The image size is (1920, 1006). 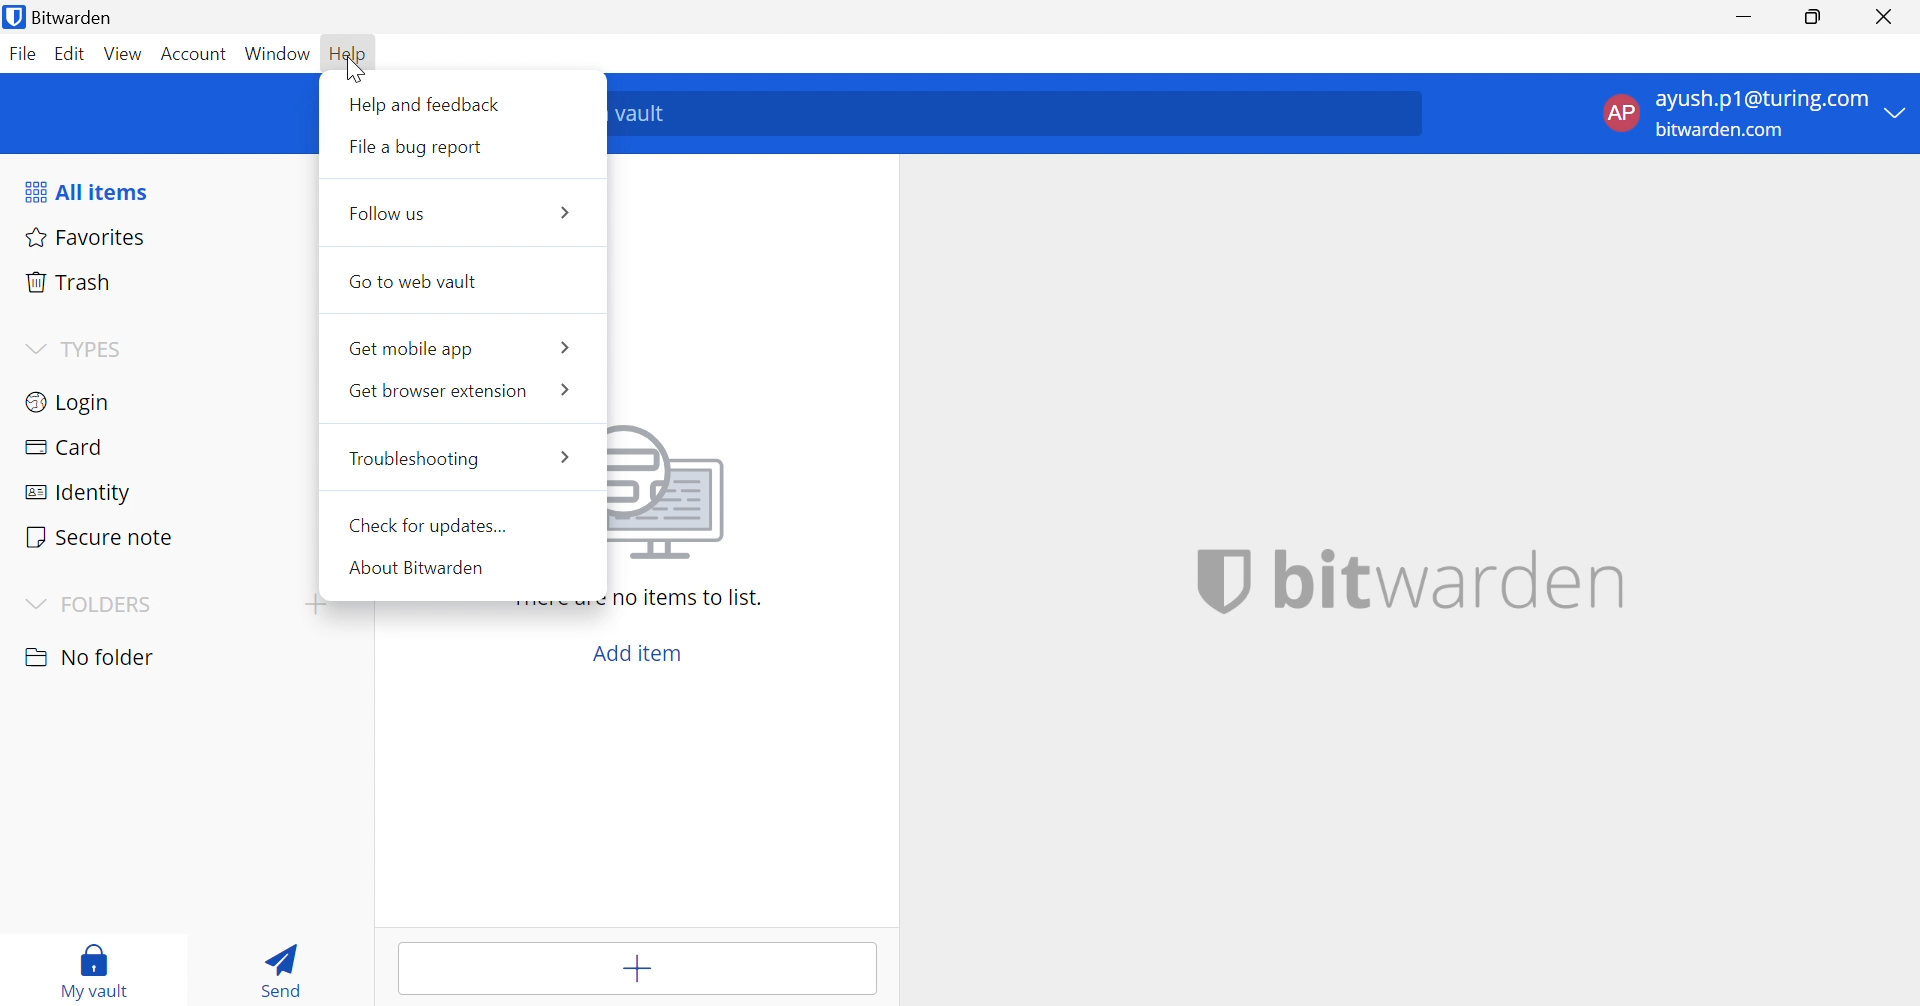 I want to click on Follow us, so click(x=461, y=213).